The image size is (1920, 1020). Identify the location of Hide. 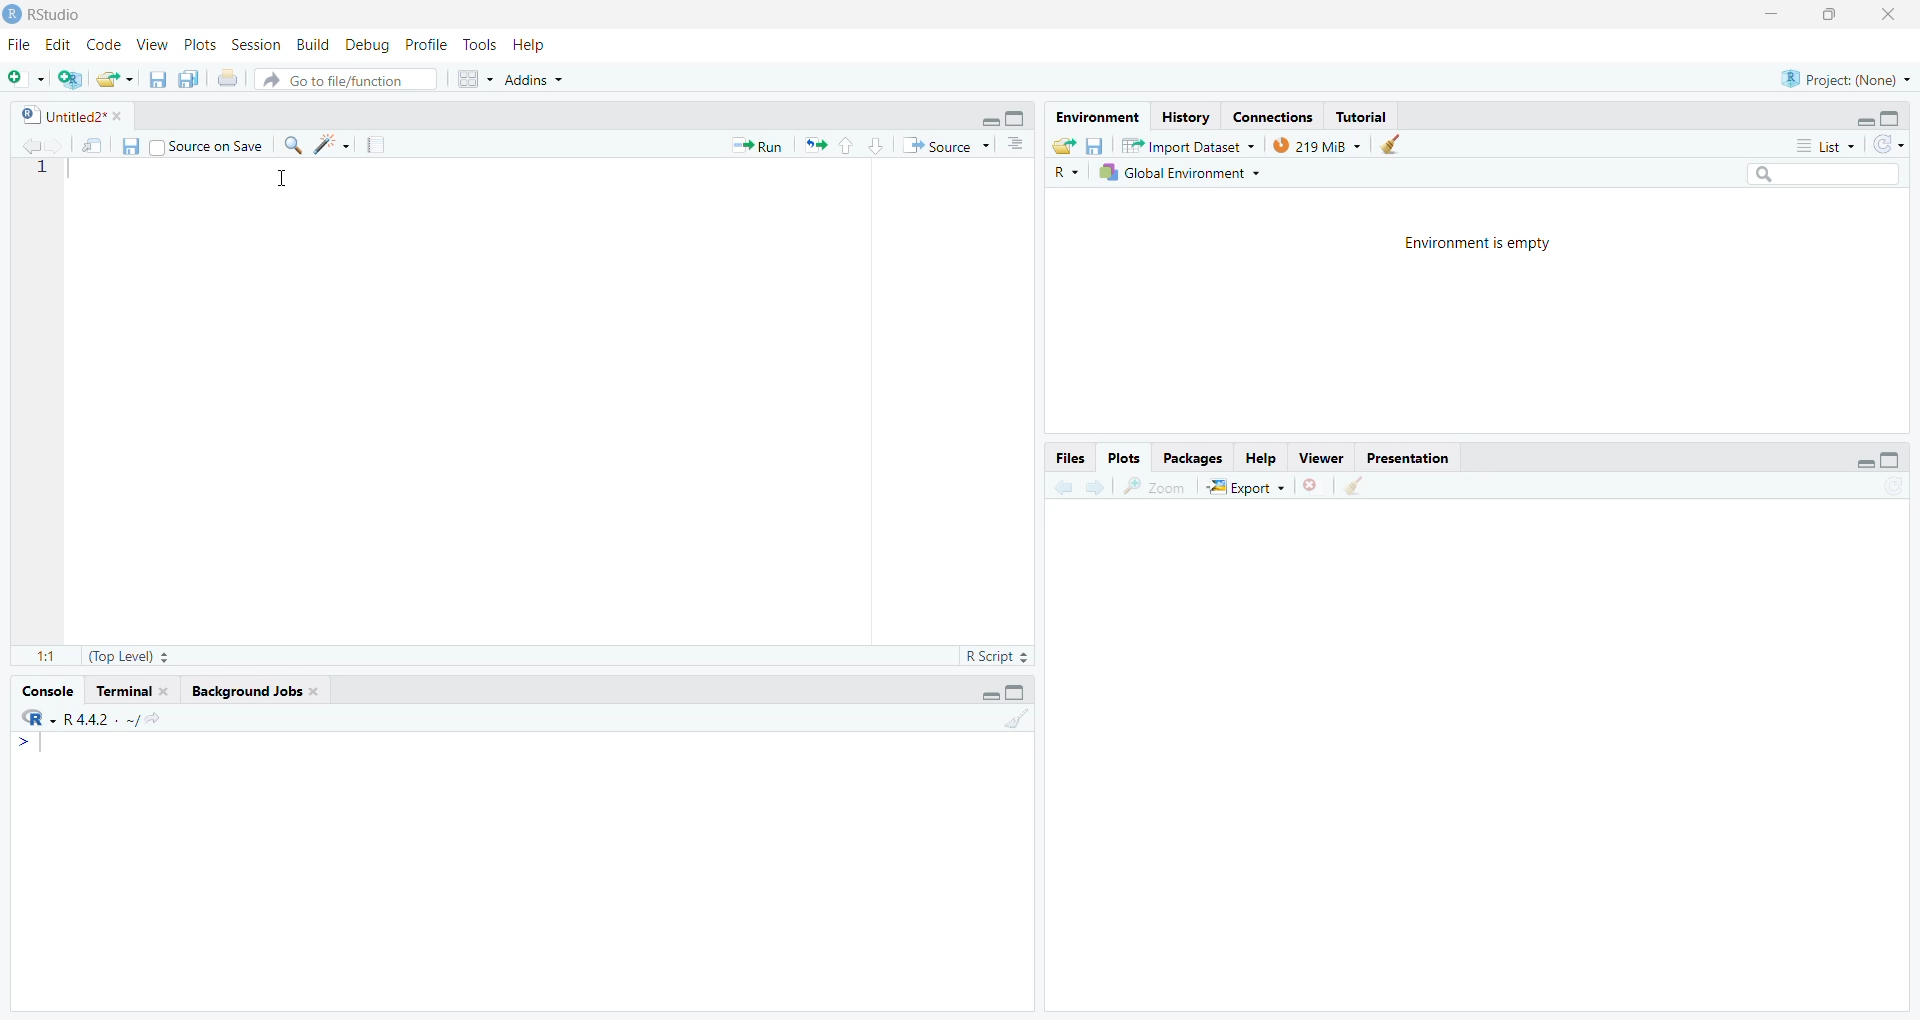
(1864, 120).